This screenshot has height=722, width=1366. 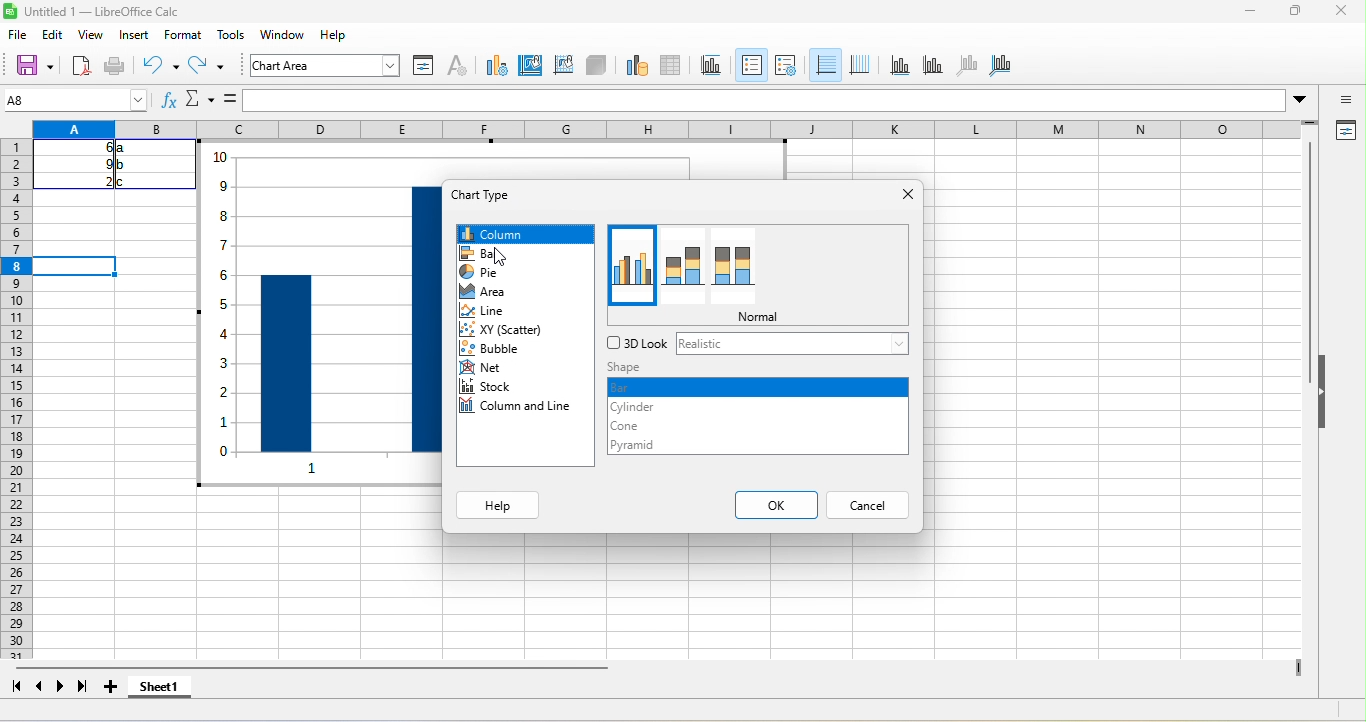 What do you see at coordinates (116, 64) in the screenshot?
I see `save` at bounding box center [116, 64].